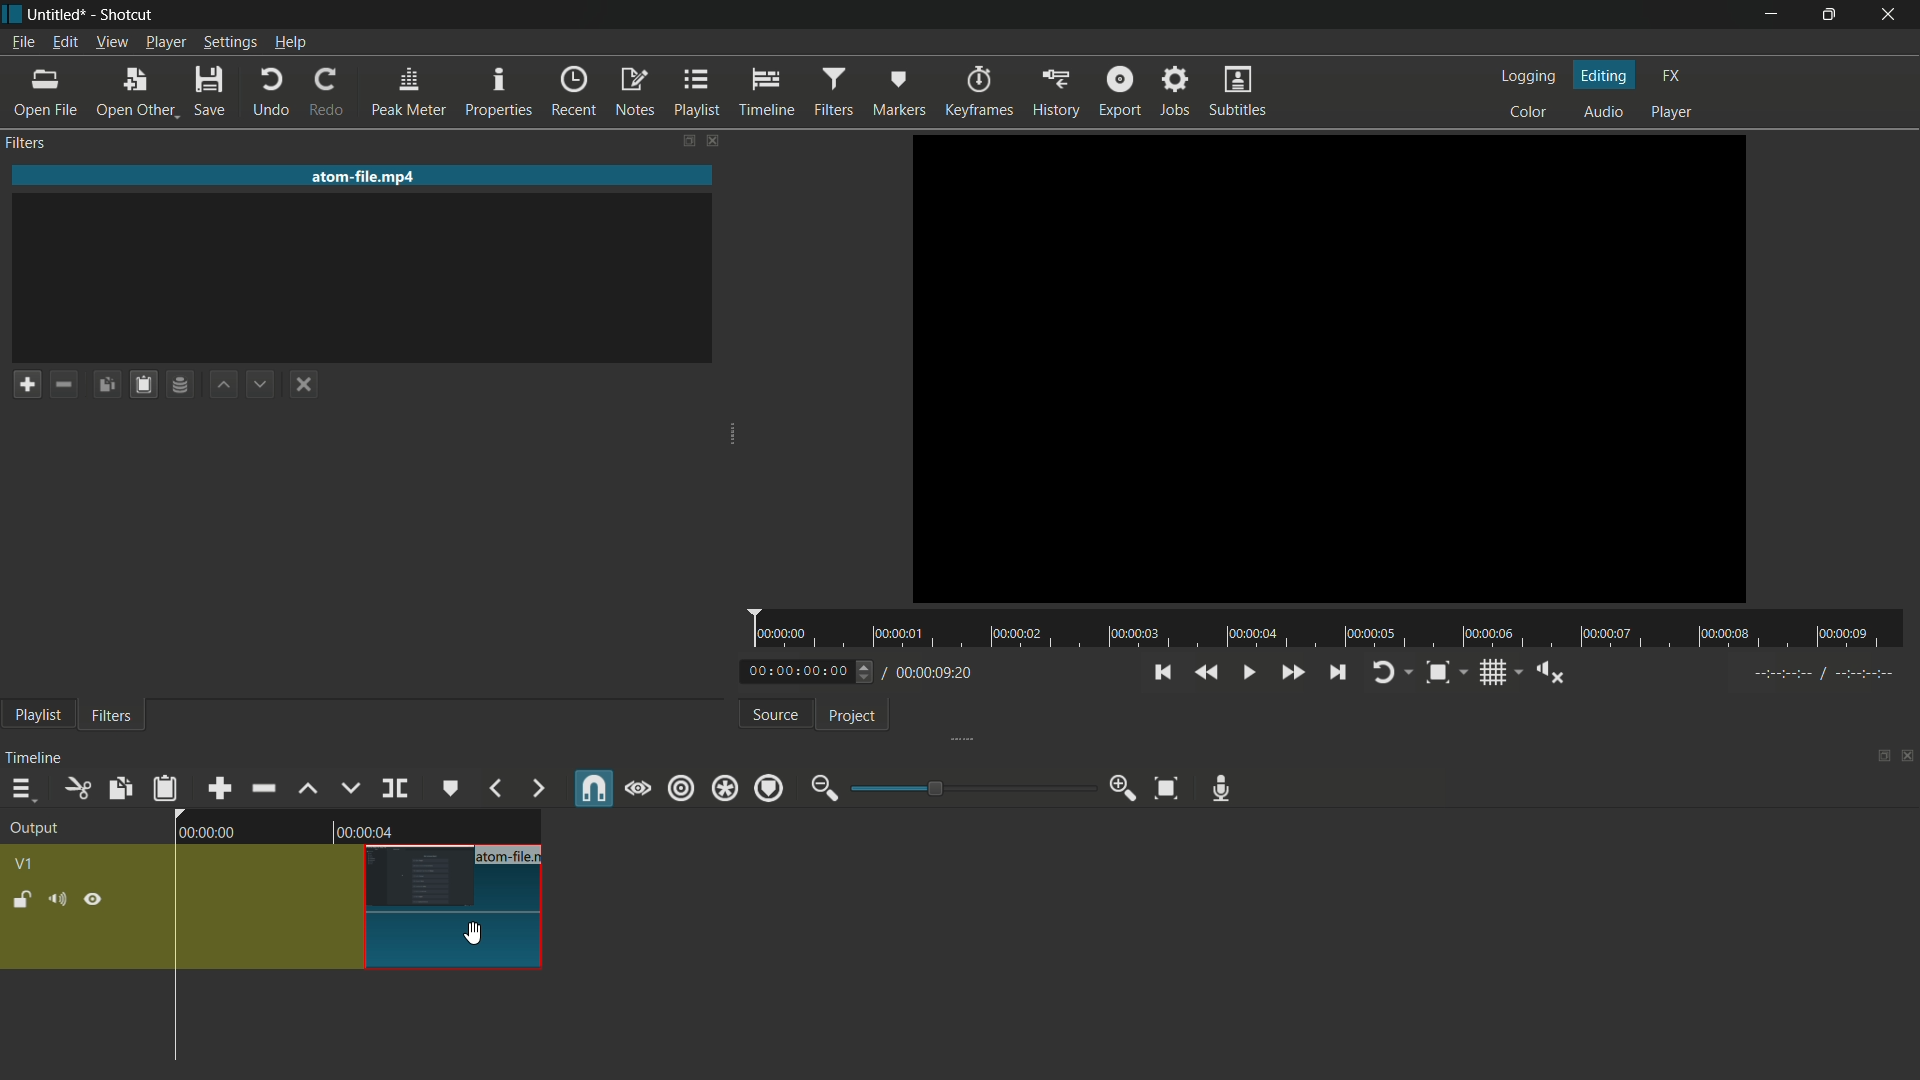  Describe the element at coordinates (978, 90) in the screenshot. I see `keyframes` at that location.